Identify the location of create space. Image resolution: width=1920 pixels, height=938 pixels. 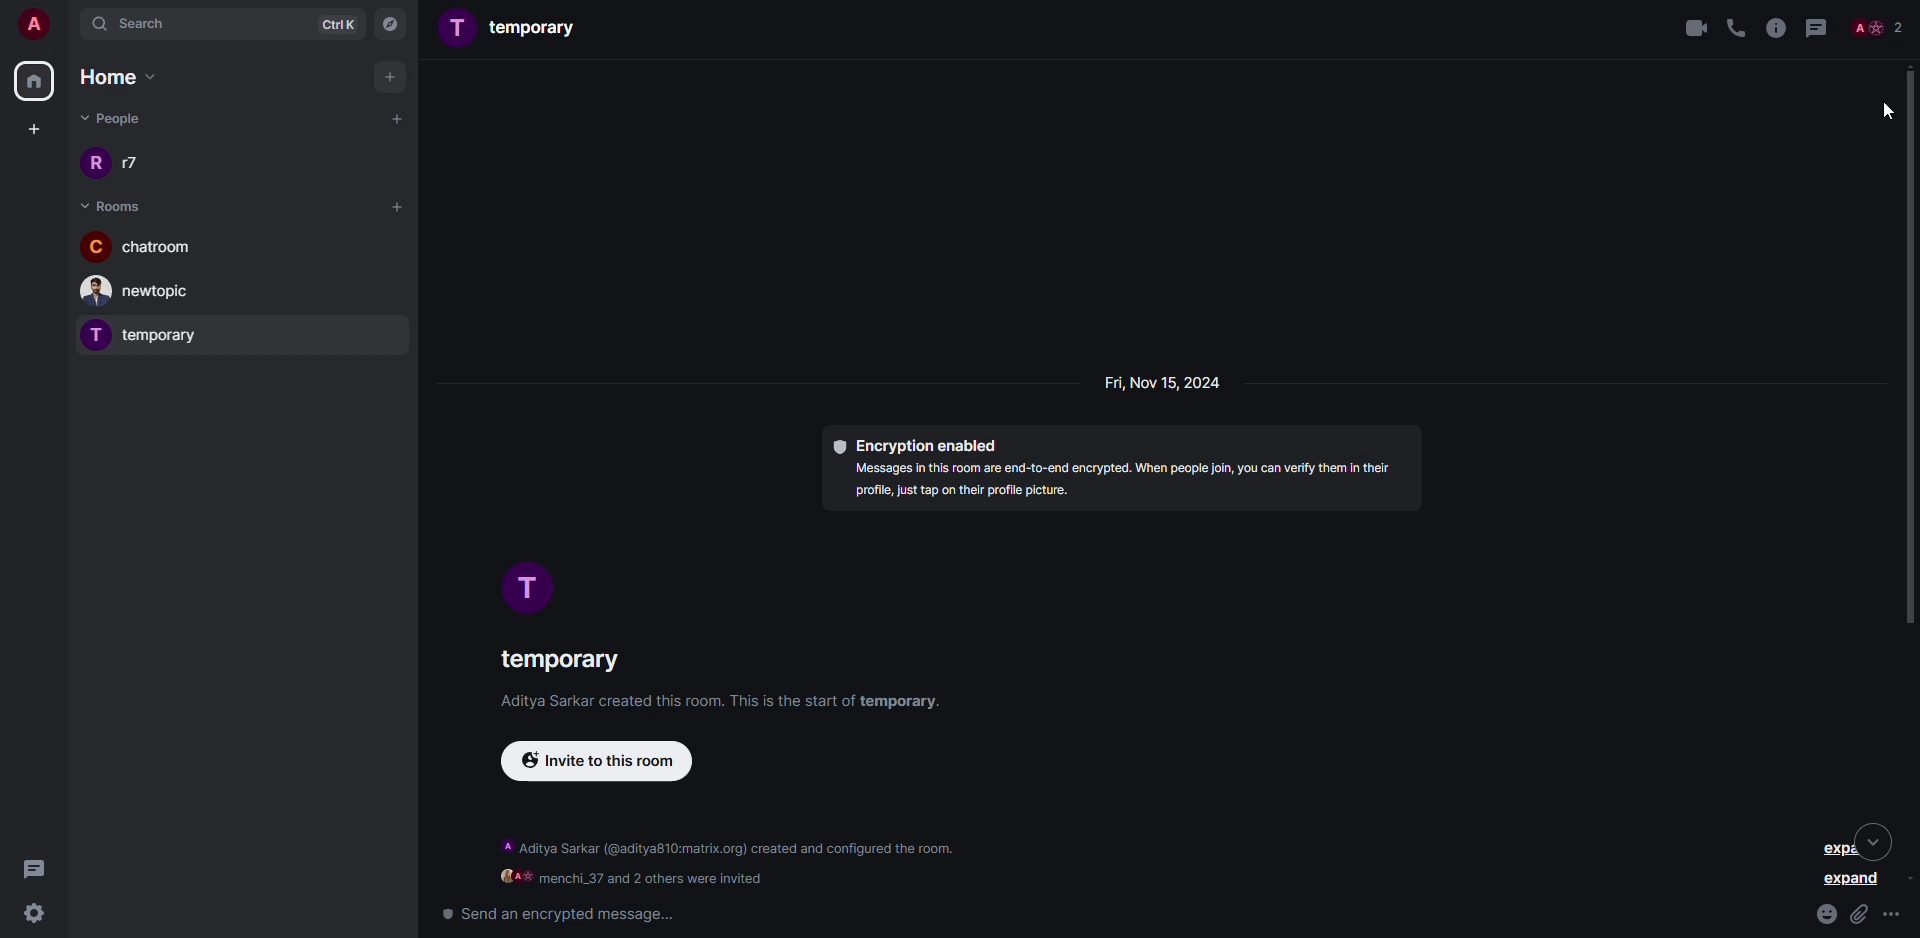
(34, 127).